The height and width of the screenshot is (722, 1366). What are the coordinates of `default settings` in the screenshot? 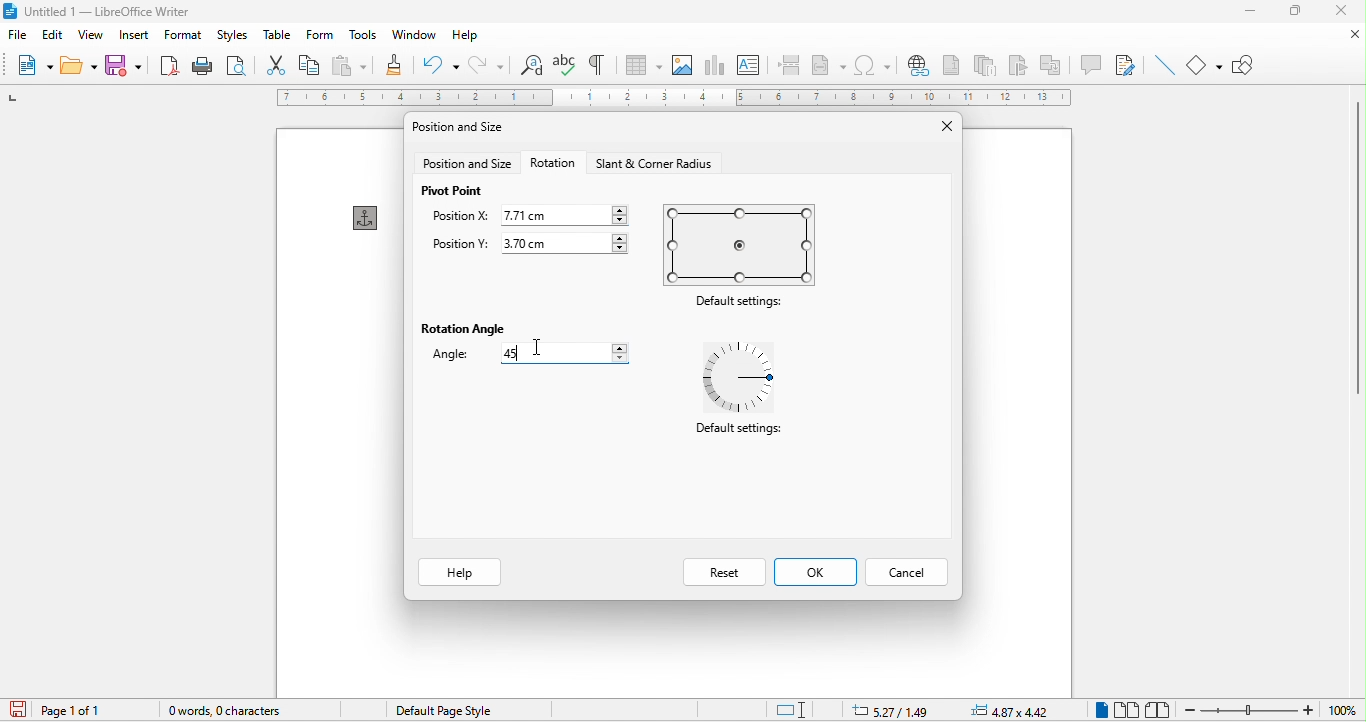 It's located at (742, 245).